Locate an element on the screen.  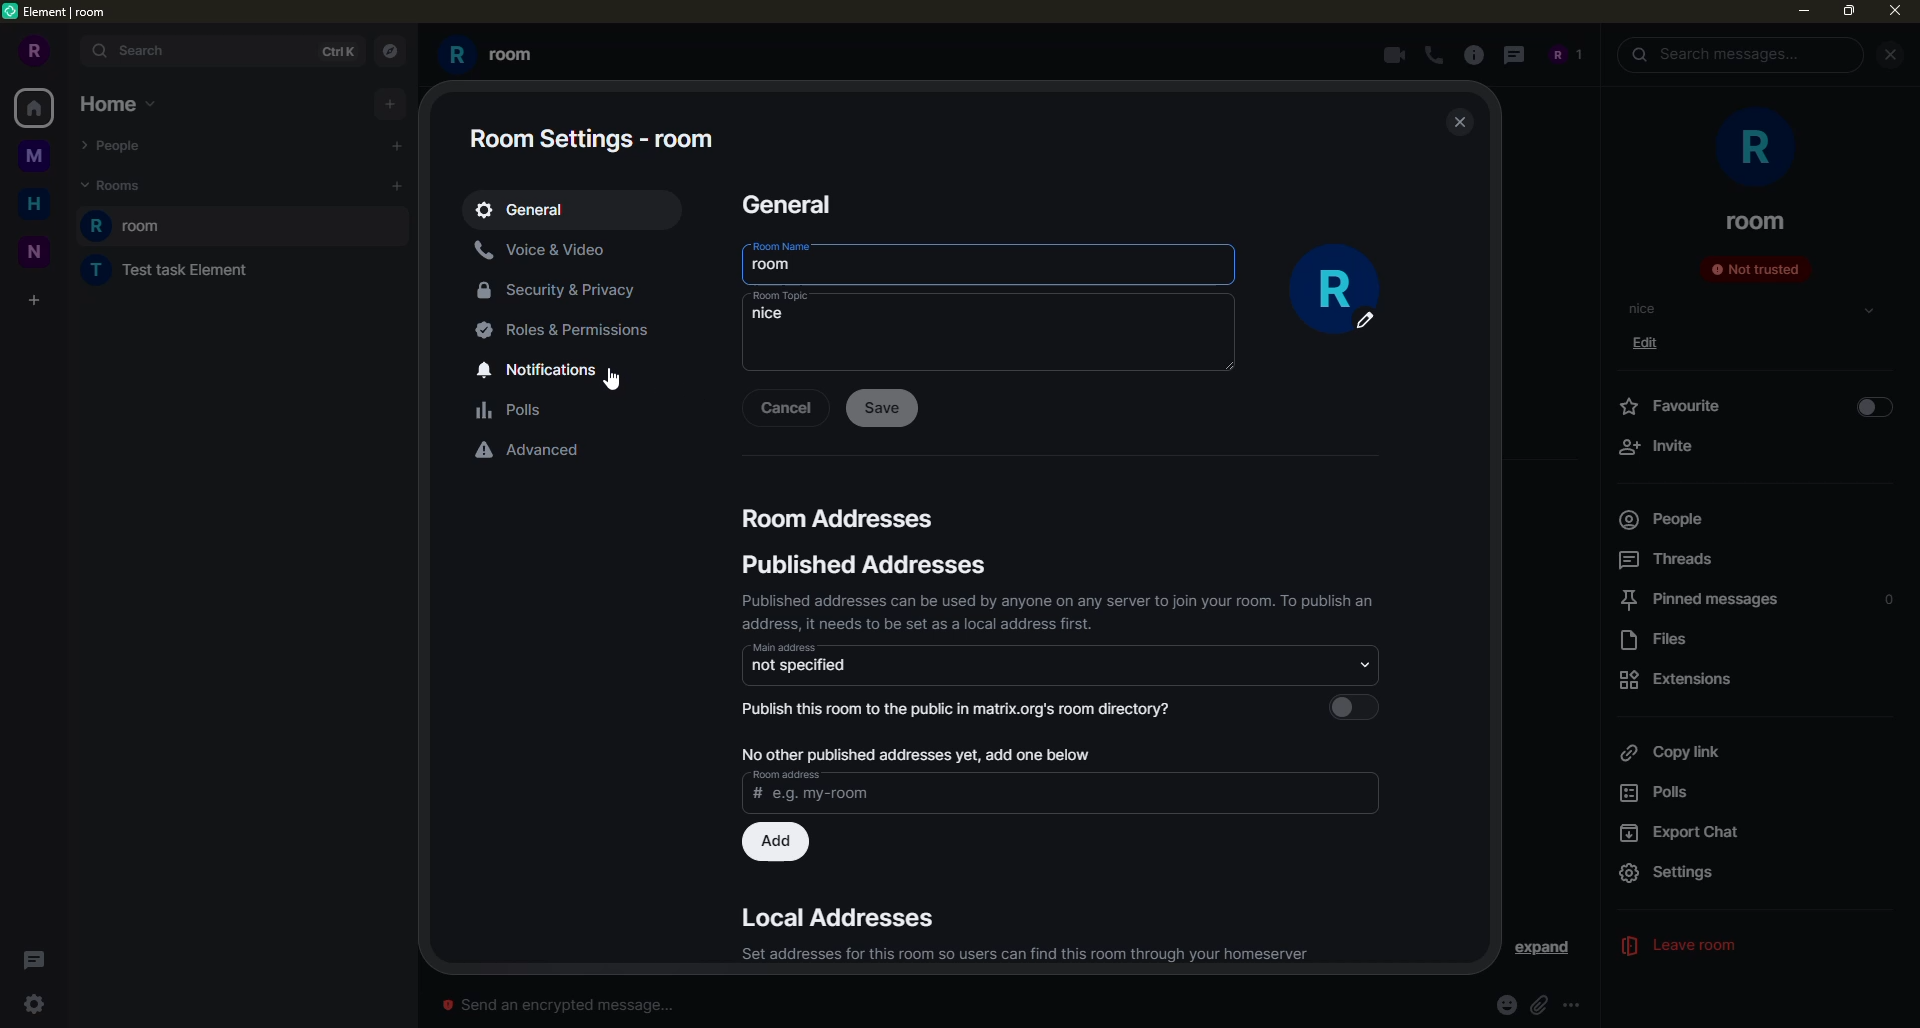
N is located at coordinates (35, 253).